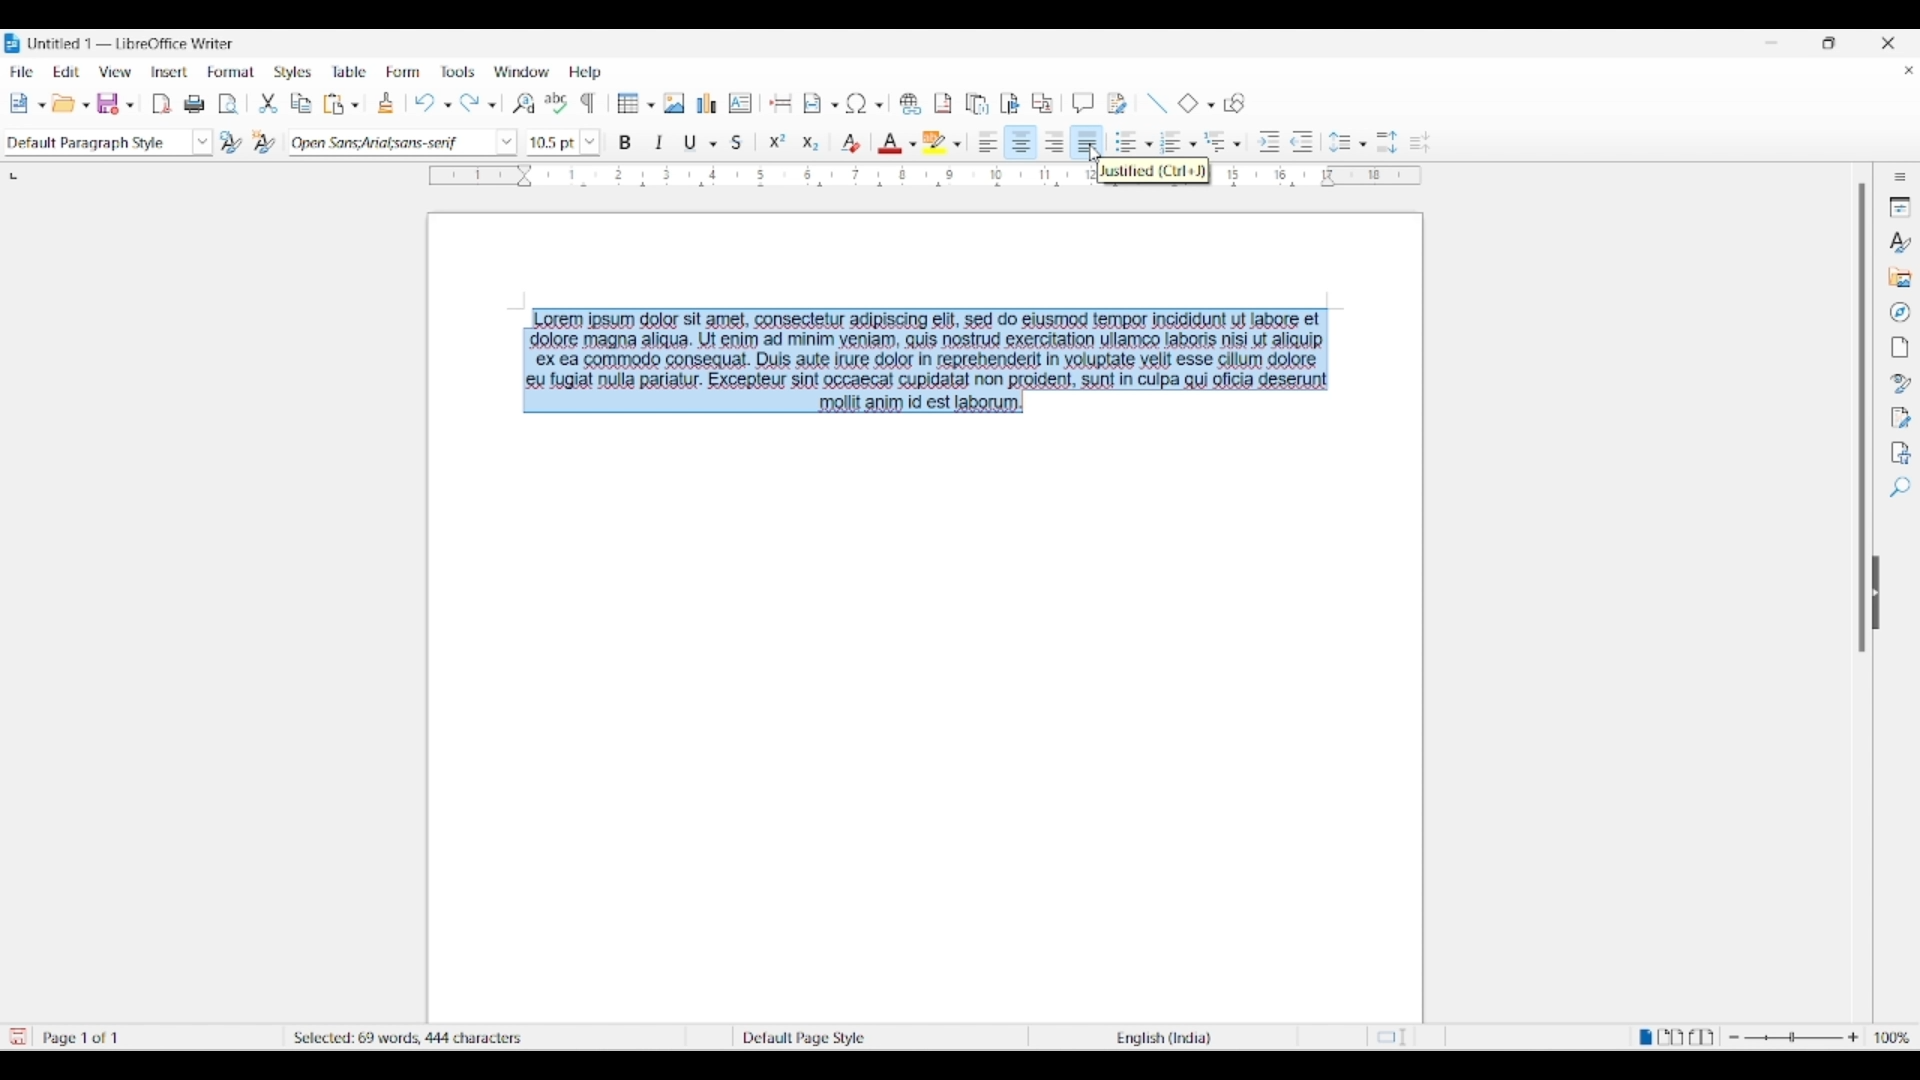 This screenshot has height=1080, width=1920. What do you see at coordinates (1387, 142) in the screenshot?
I see `Increase line spacing` at bounding box center [1387, 142].